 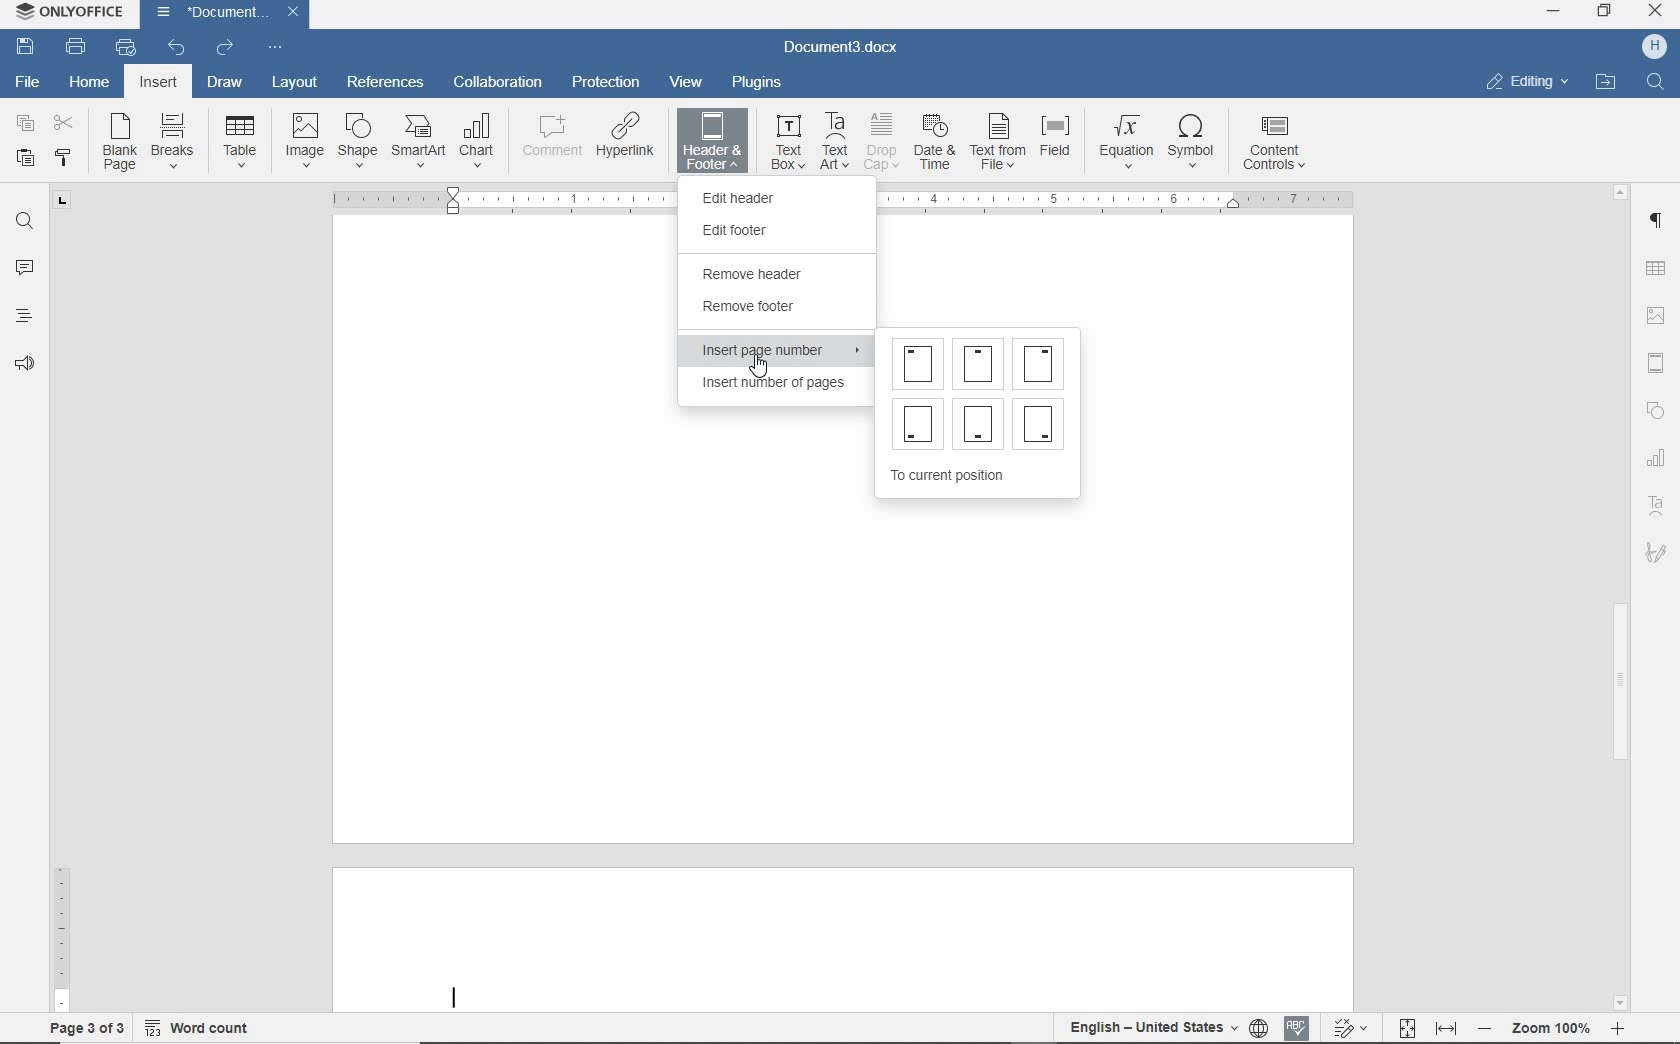 What do you see at coordinates (1406, 1027) in the screenshot?
I see `FIT TO PAGE` at bounding box center [1406, 1027].